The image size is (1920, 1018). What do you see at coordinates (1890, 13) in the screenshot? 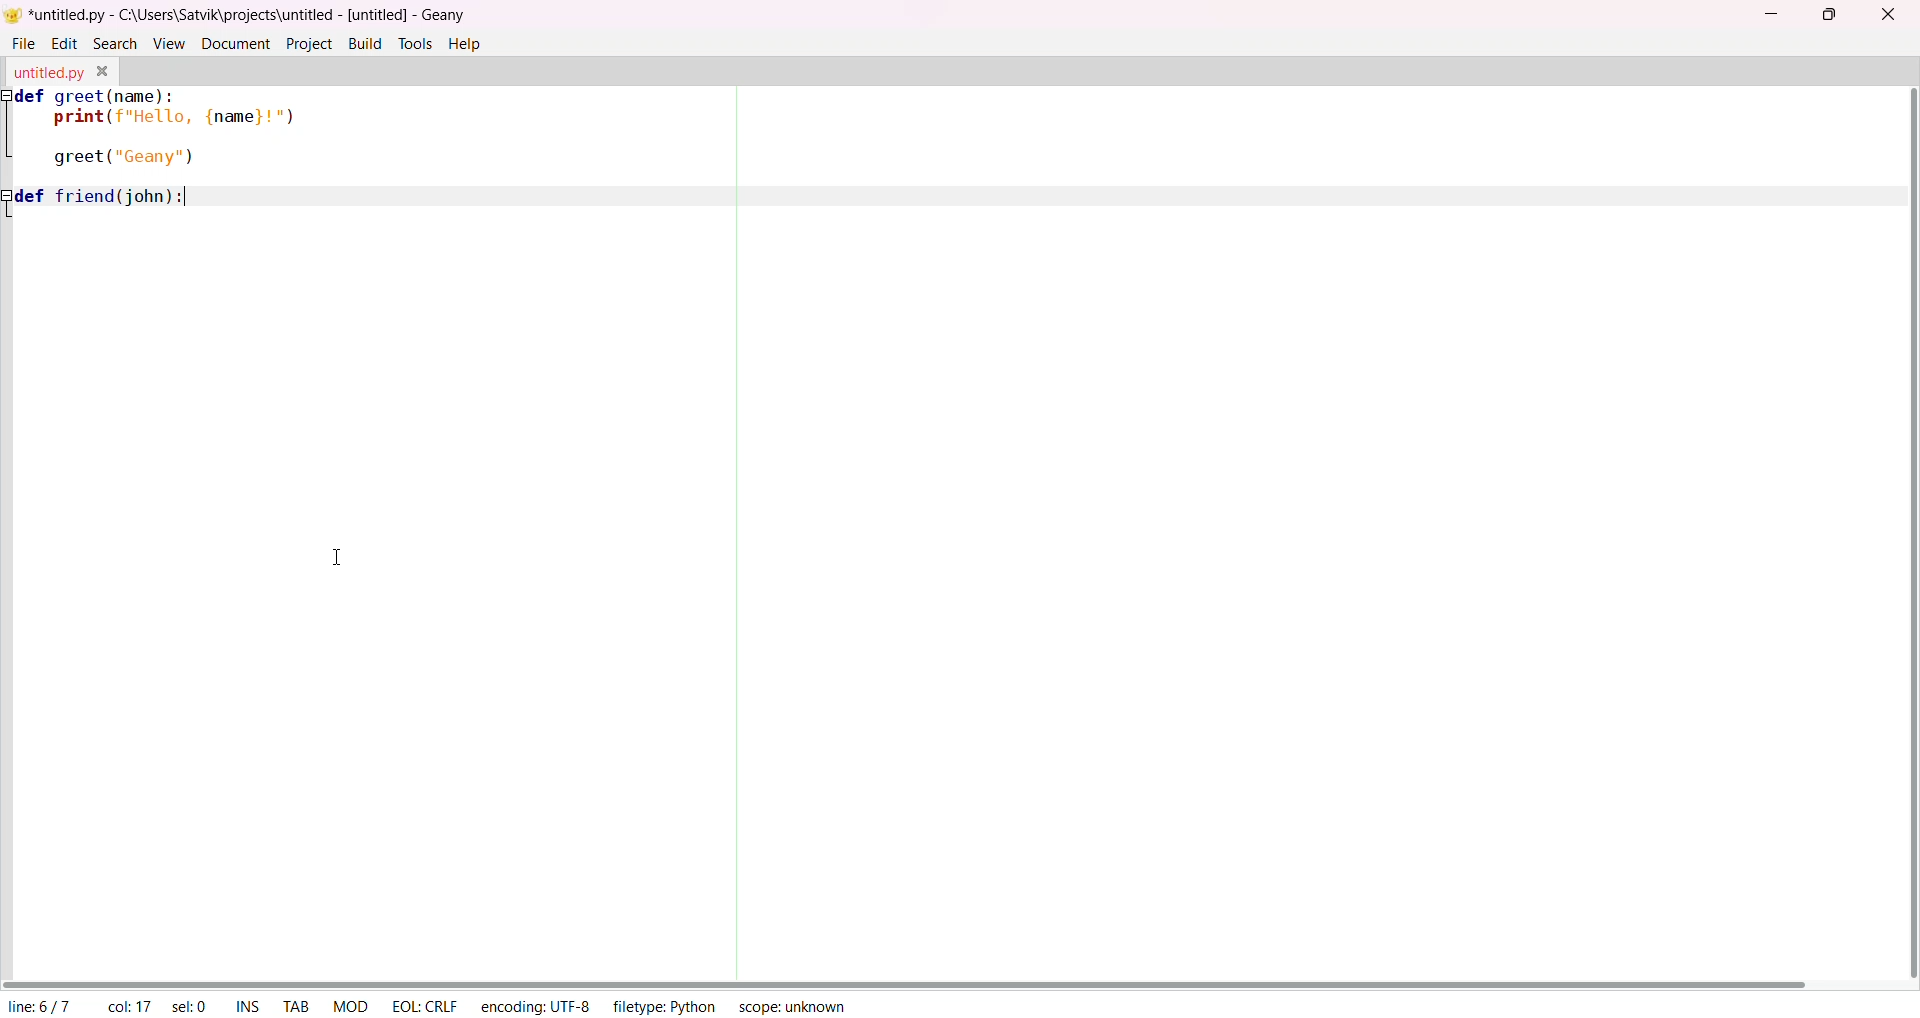
I see `close` at bounding box center [1890, 13].